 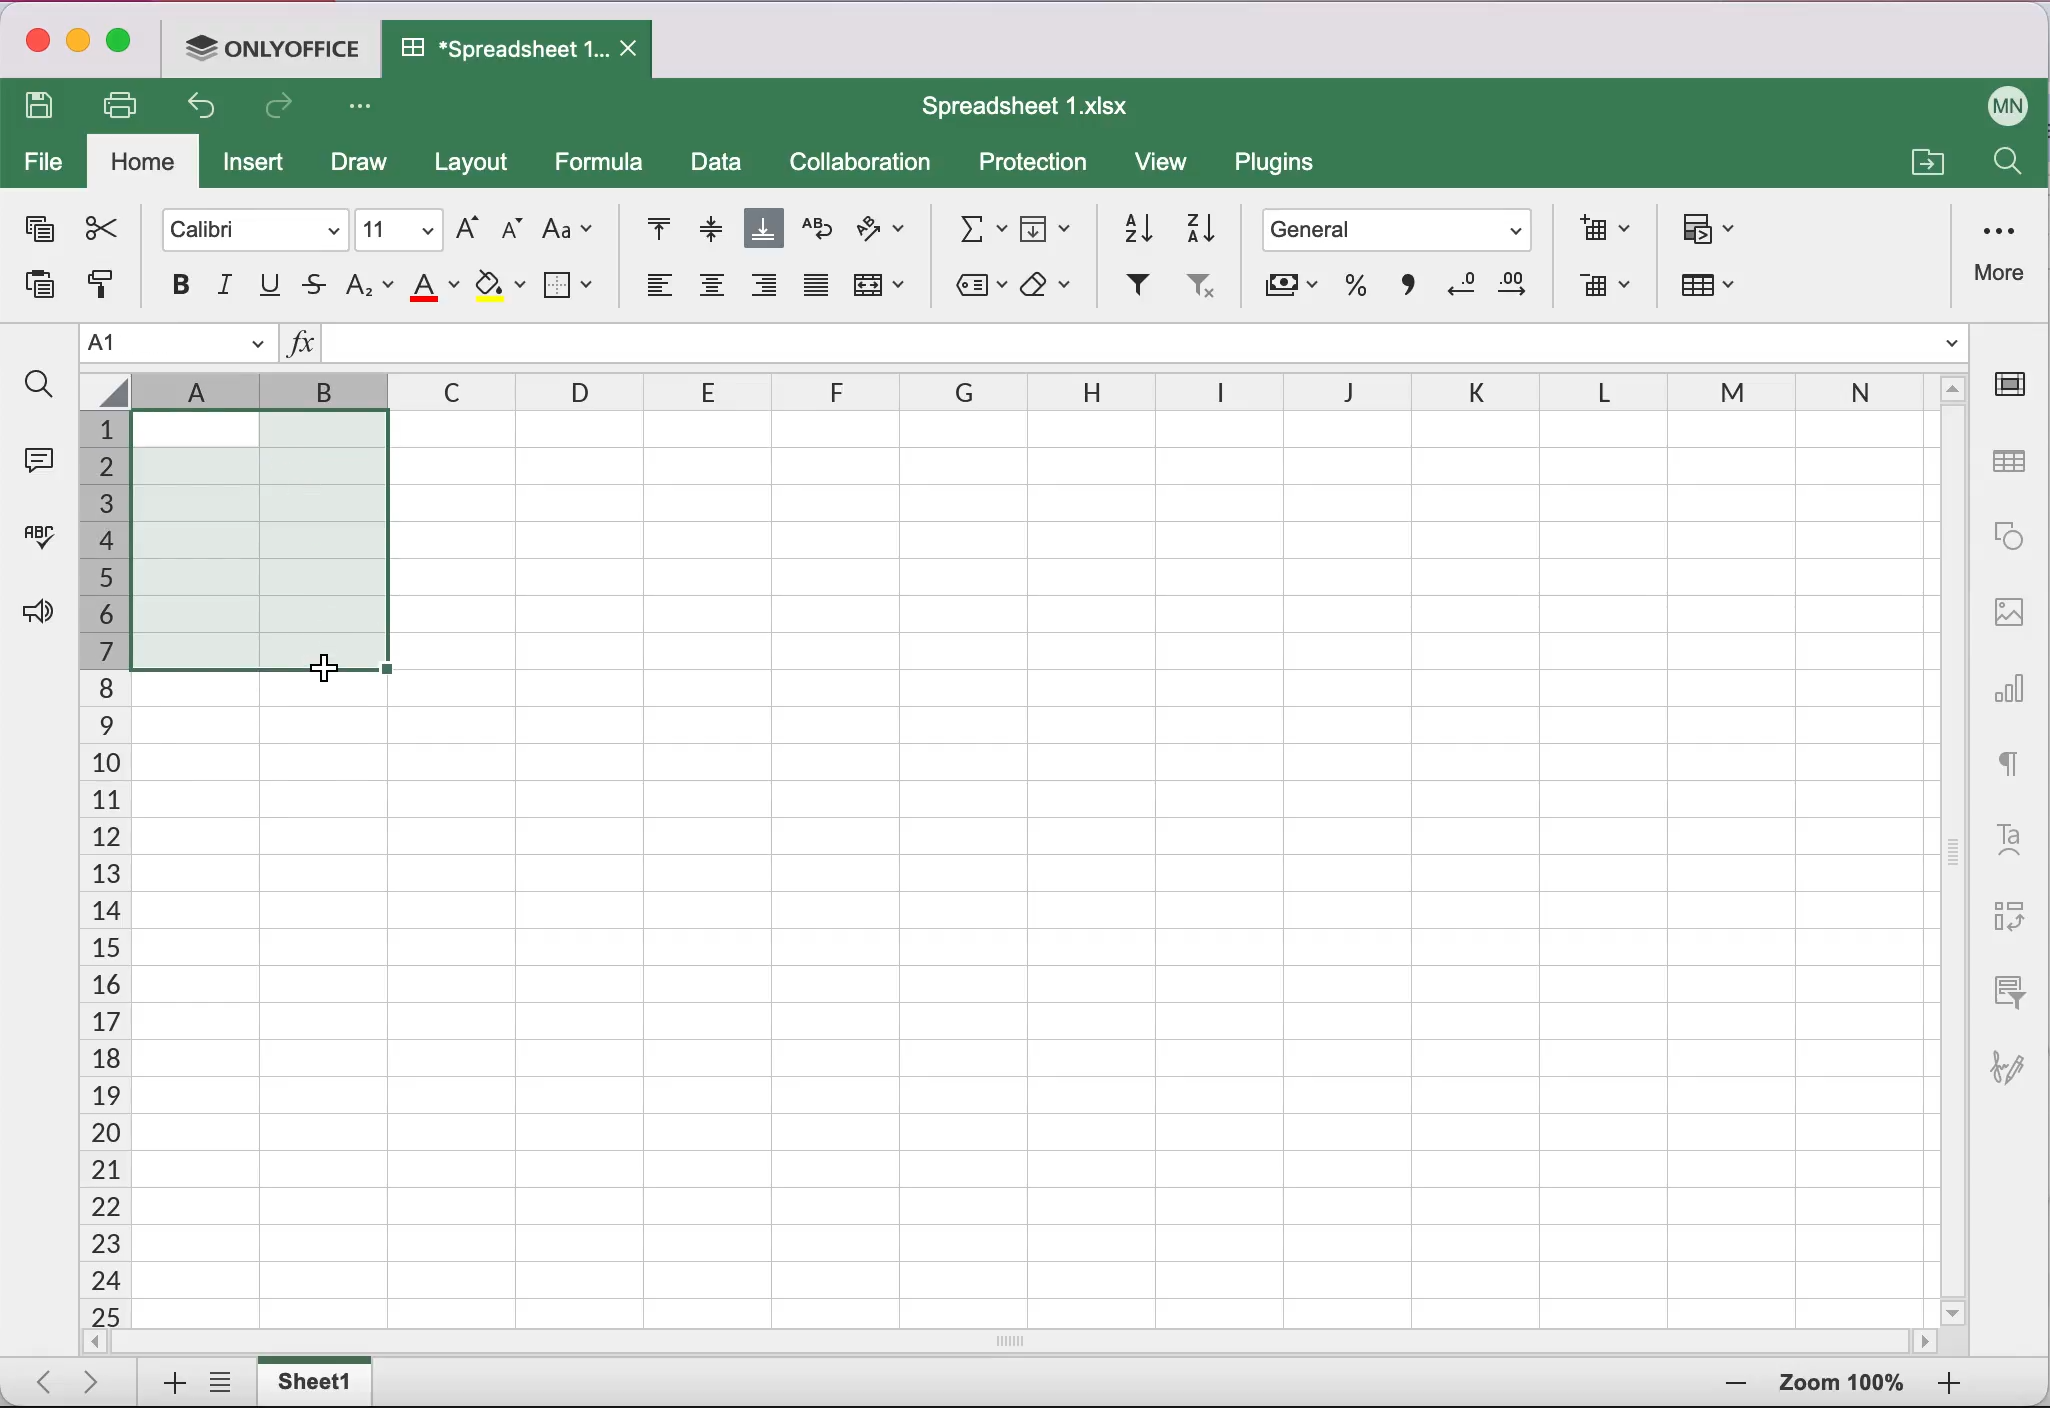 What do you see at coordinates (357, 165) in the screenshot?
I see `draw` at bounding box center [357, 165].